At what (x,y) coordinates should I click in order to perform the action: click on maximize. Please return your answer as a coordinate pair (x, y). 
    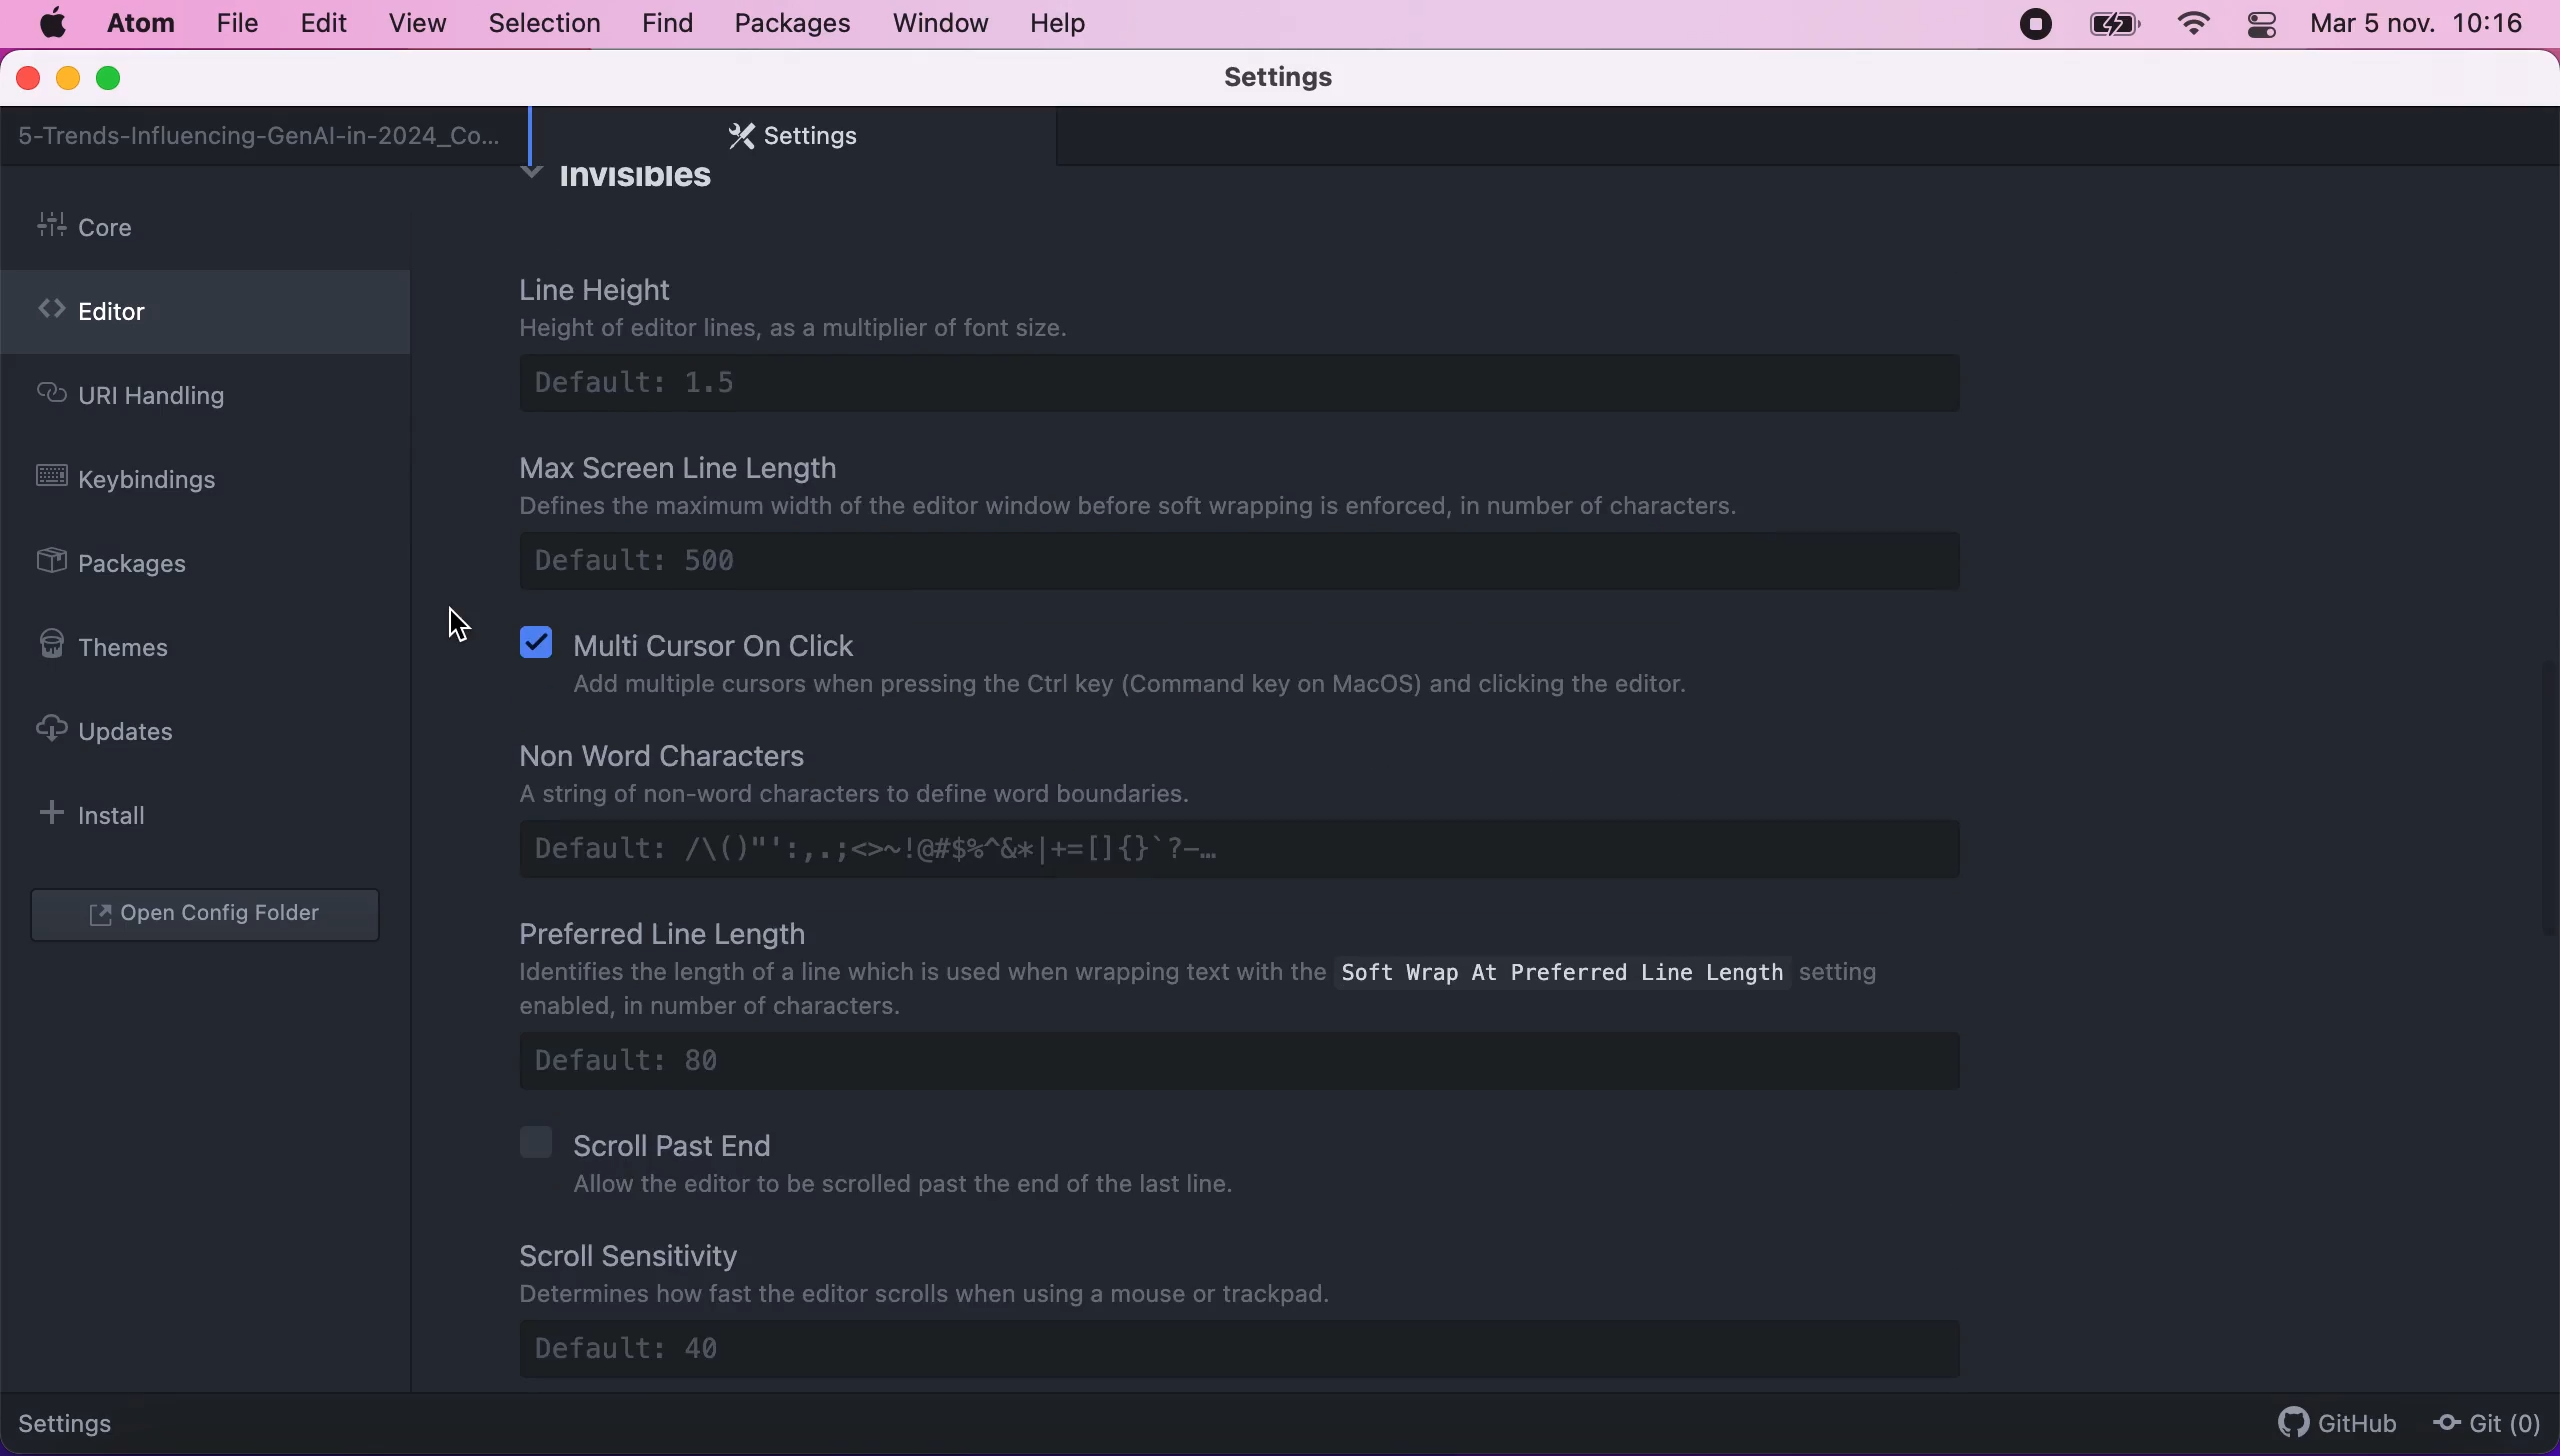
    Looking at the image, I should click on (118, 80).